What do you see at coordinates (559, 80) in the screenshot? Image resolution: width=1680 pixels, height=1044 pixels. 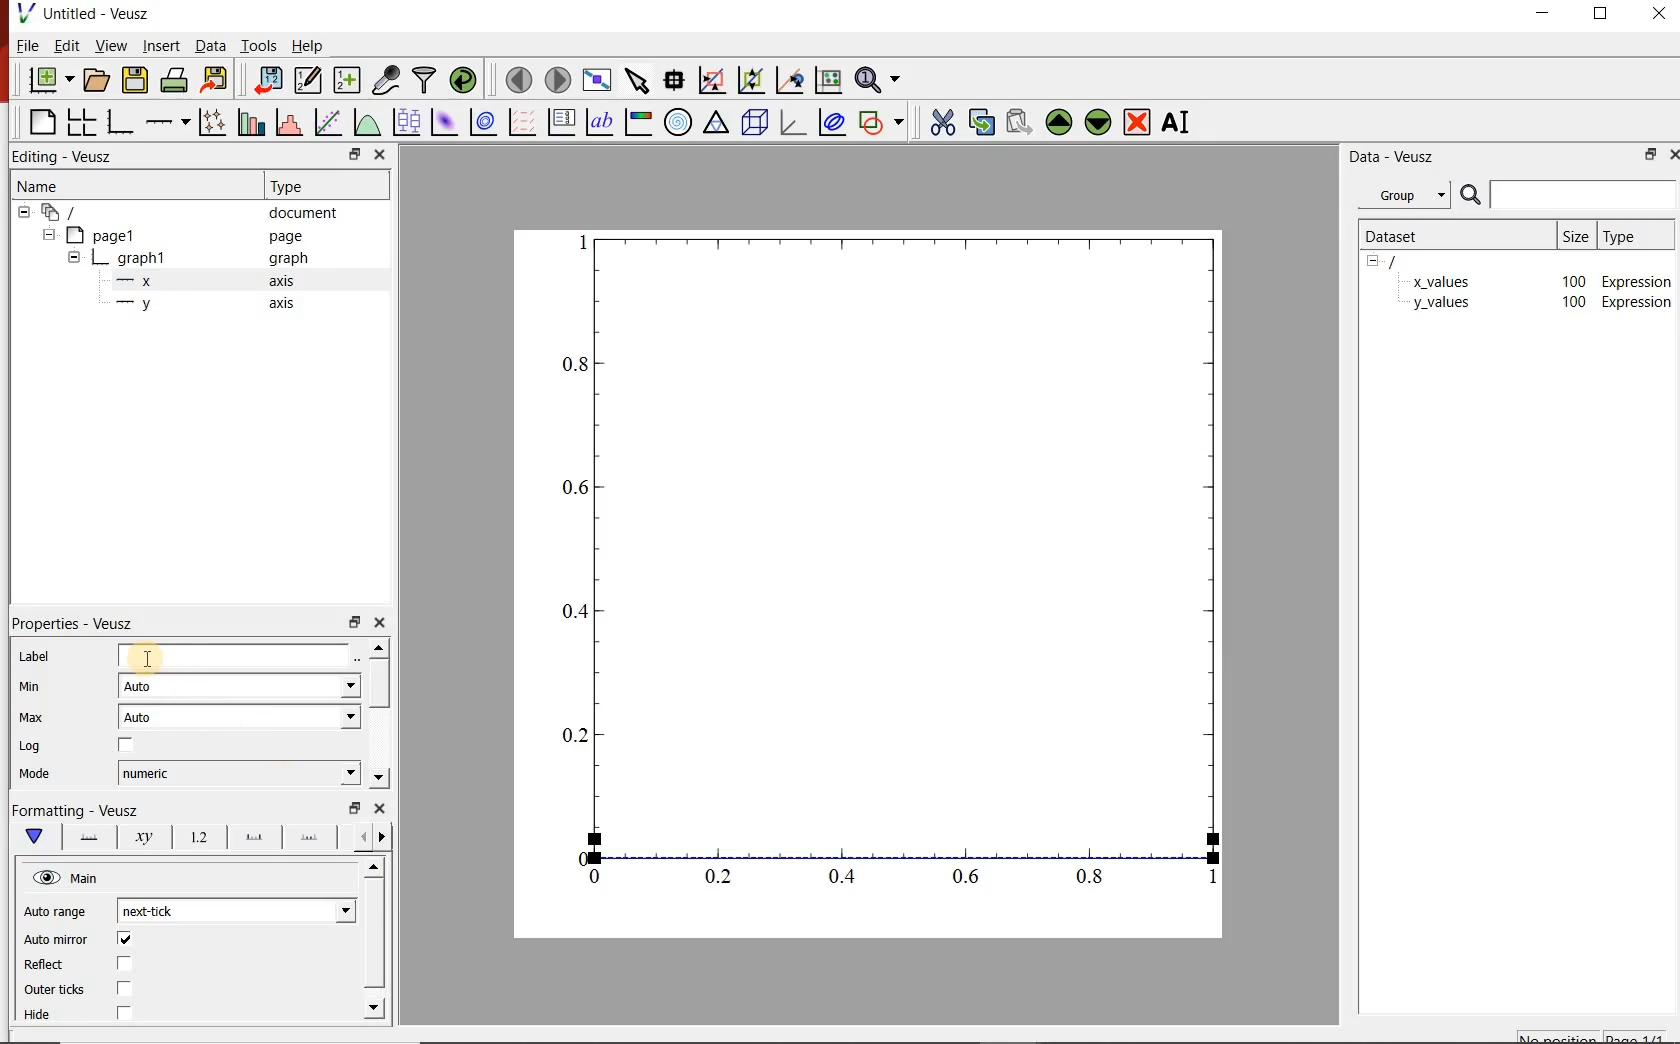 I see `move to next page` at bounding box center [559, 80].